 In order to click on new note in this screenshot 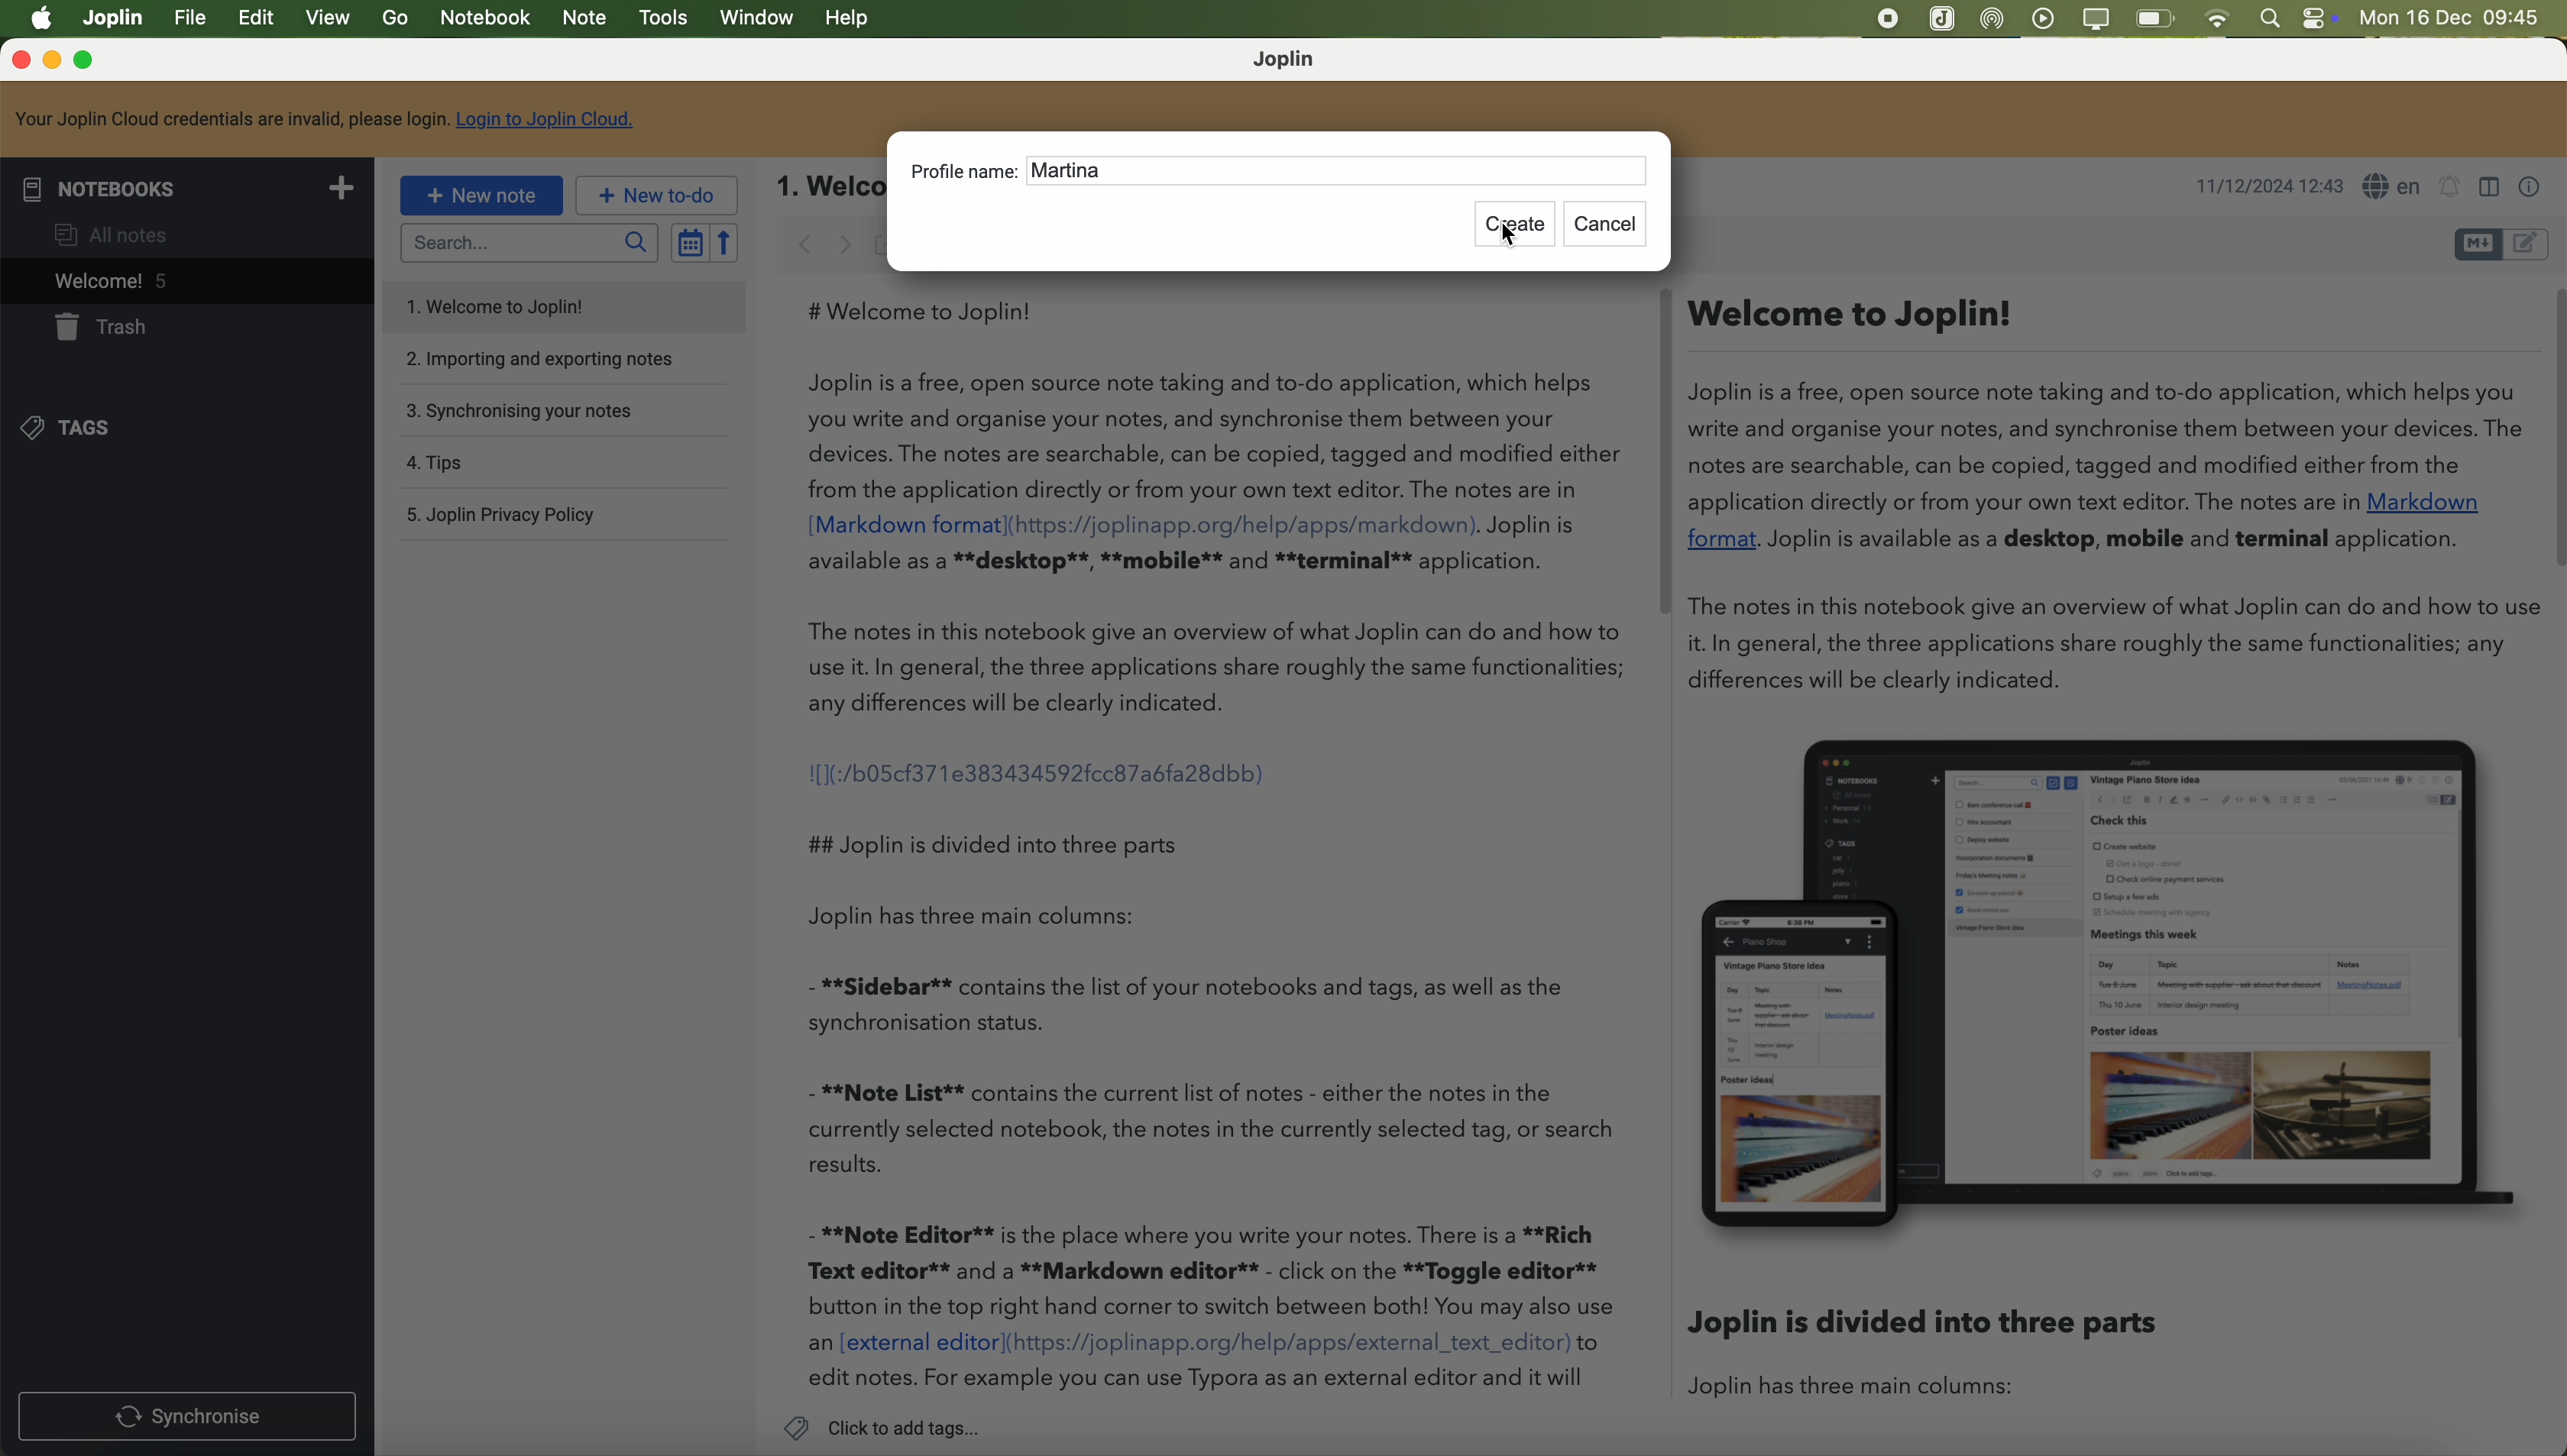, I will do `click(481, 197)`.